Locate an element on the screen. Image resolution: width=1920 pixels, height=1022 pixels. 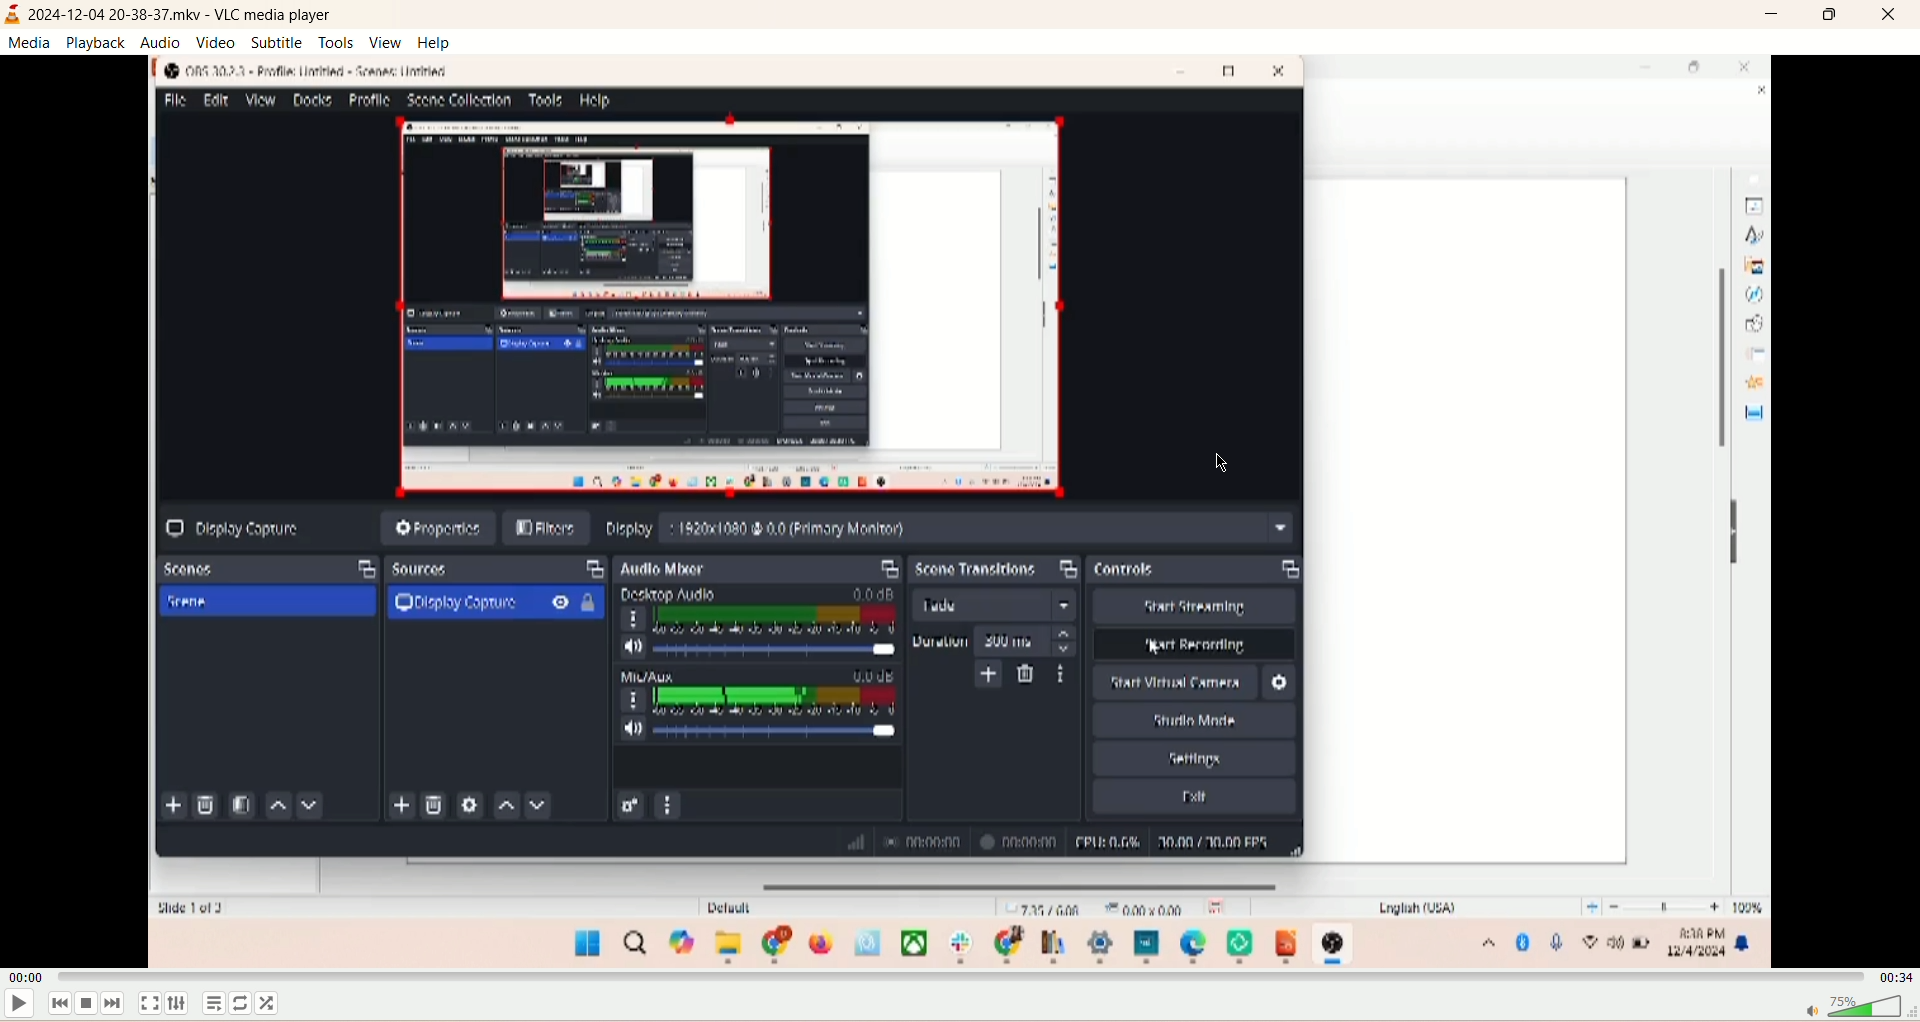
volume bar is located at coordinates (1856, 1006).